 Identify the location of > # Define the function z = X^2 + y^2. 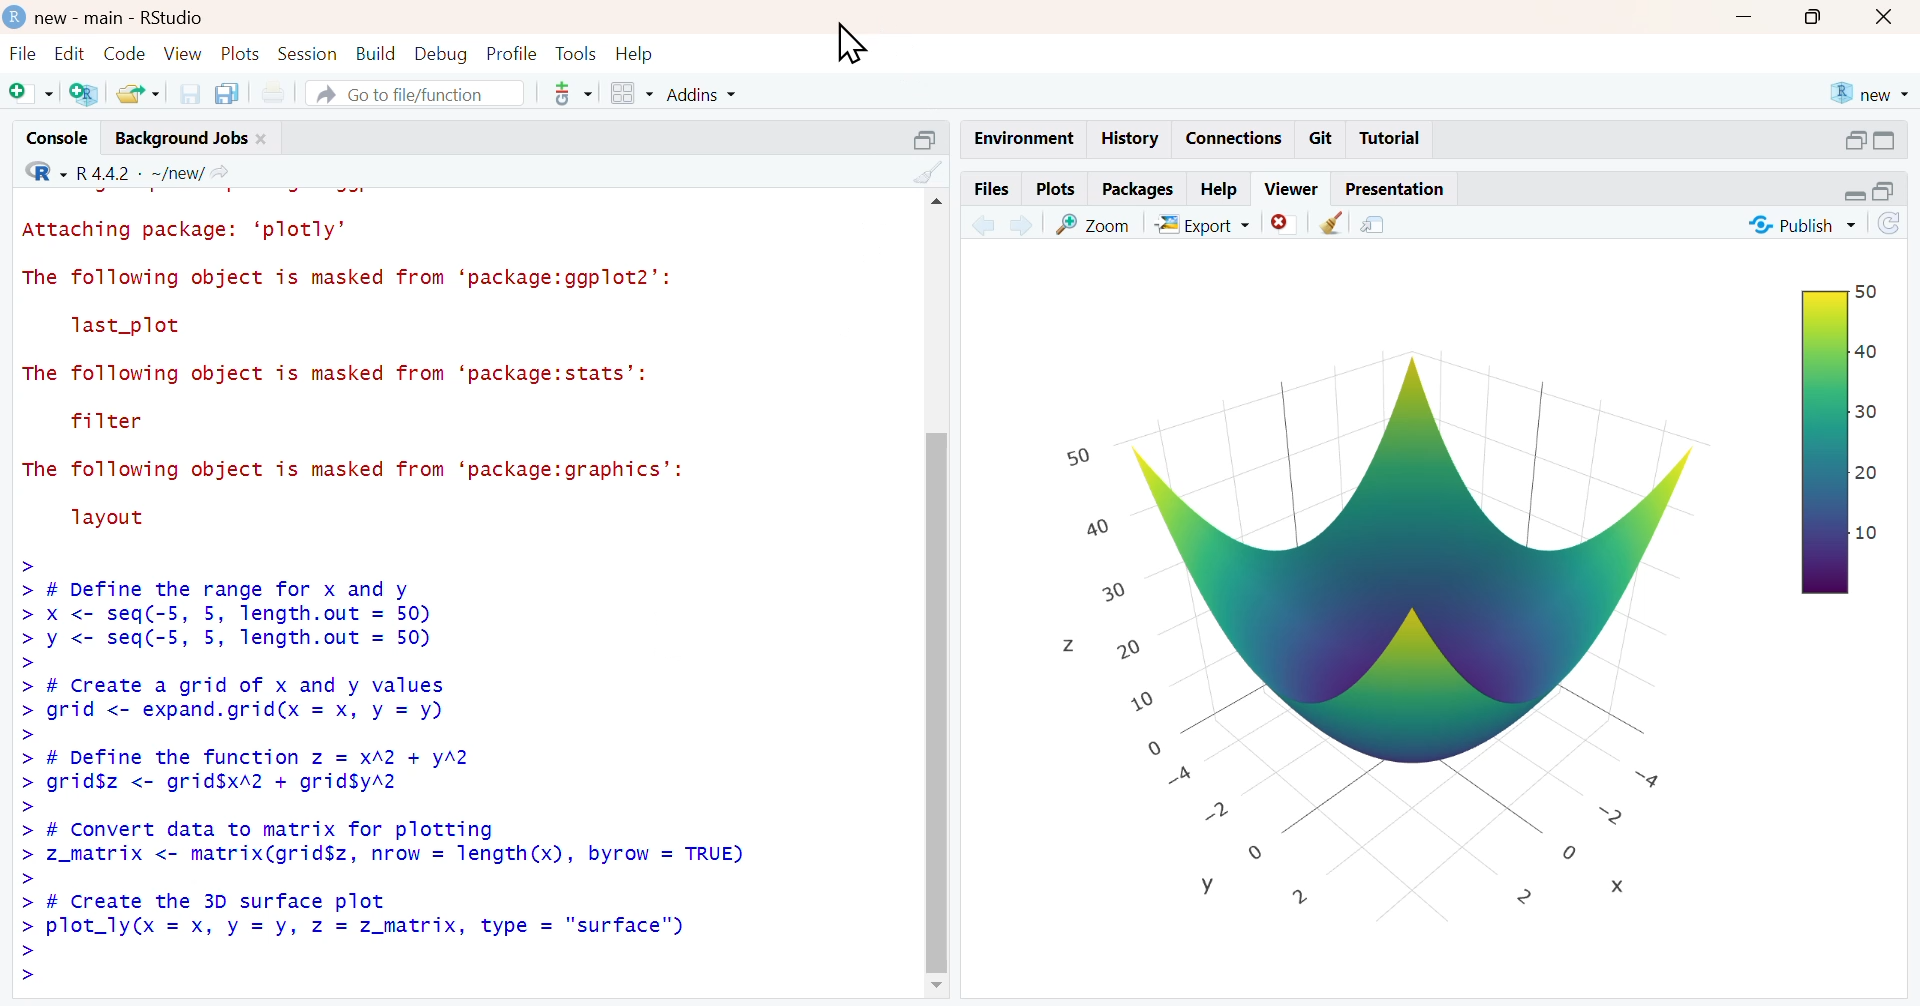
(250, 756).